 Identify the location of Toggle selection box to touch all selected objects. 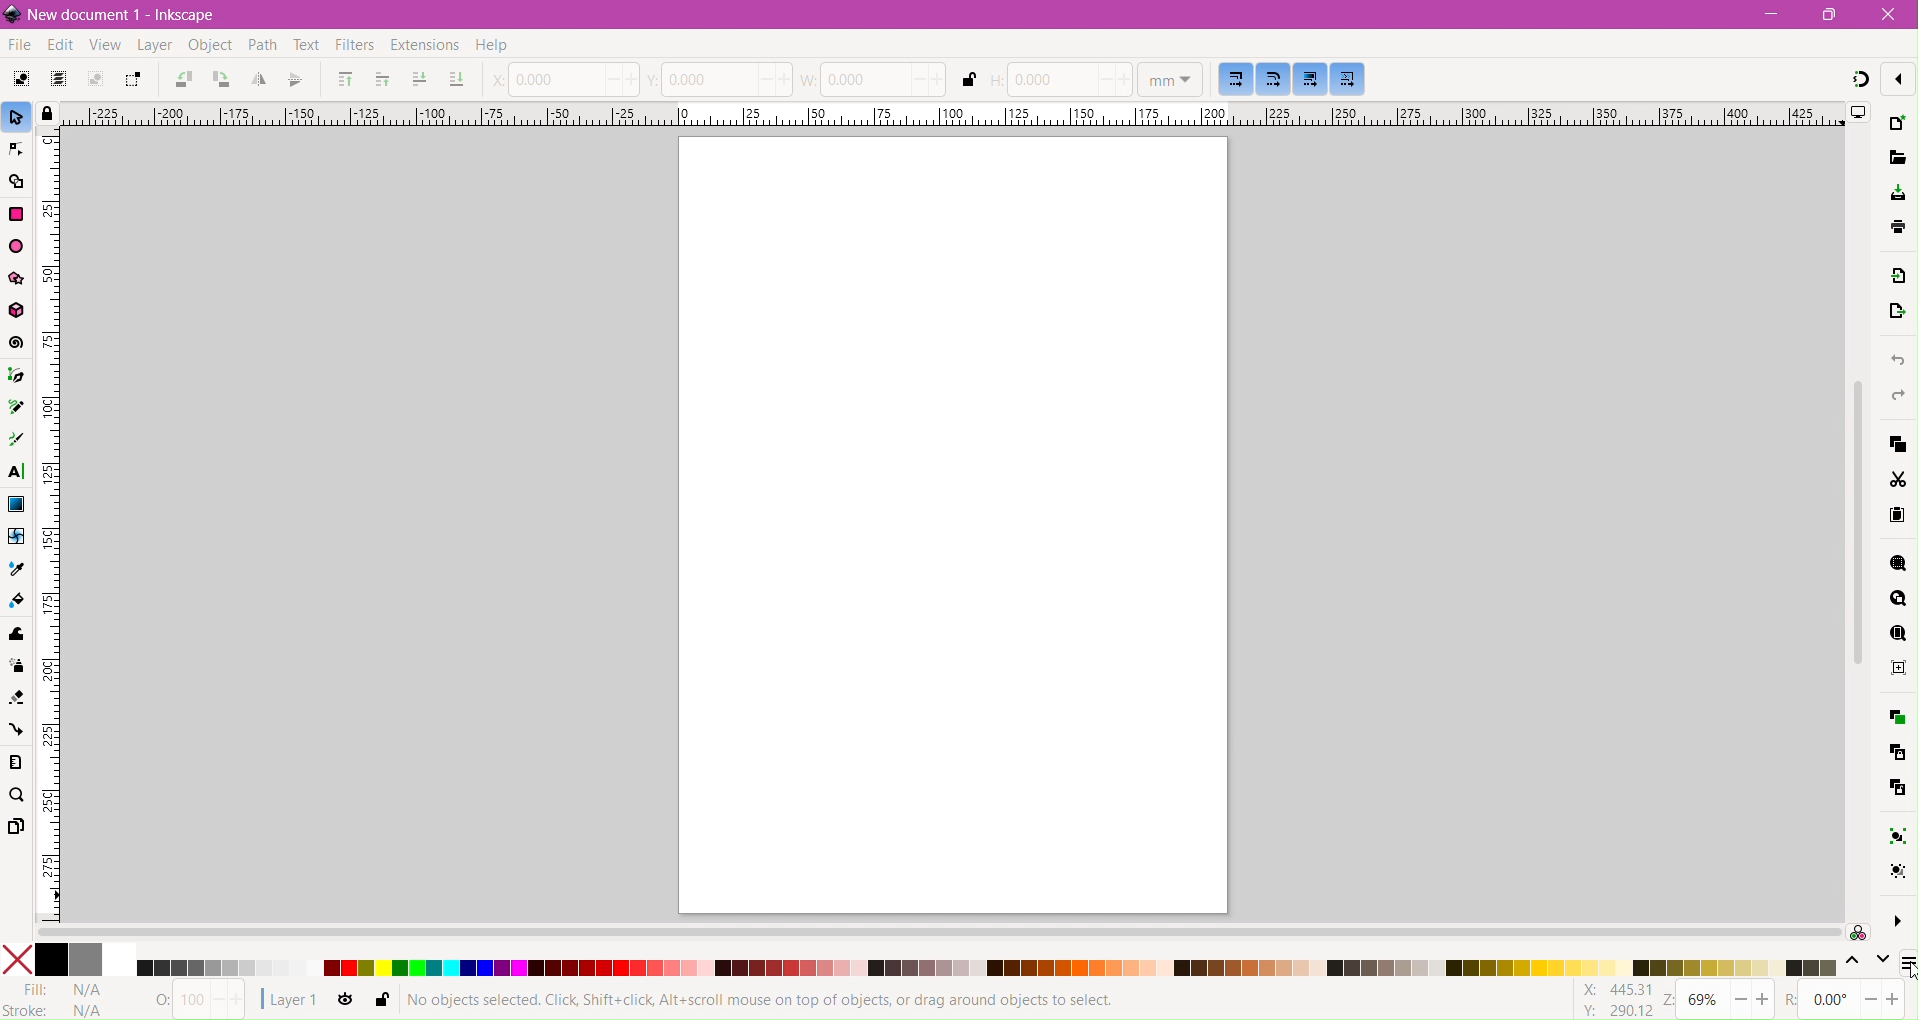
(133, 80).